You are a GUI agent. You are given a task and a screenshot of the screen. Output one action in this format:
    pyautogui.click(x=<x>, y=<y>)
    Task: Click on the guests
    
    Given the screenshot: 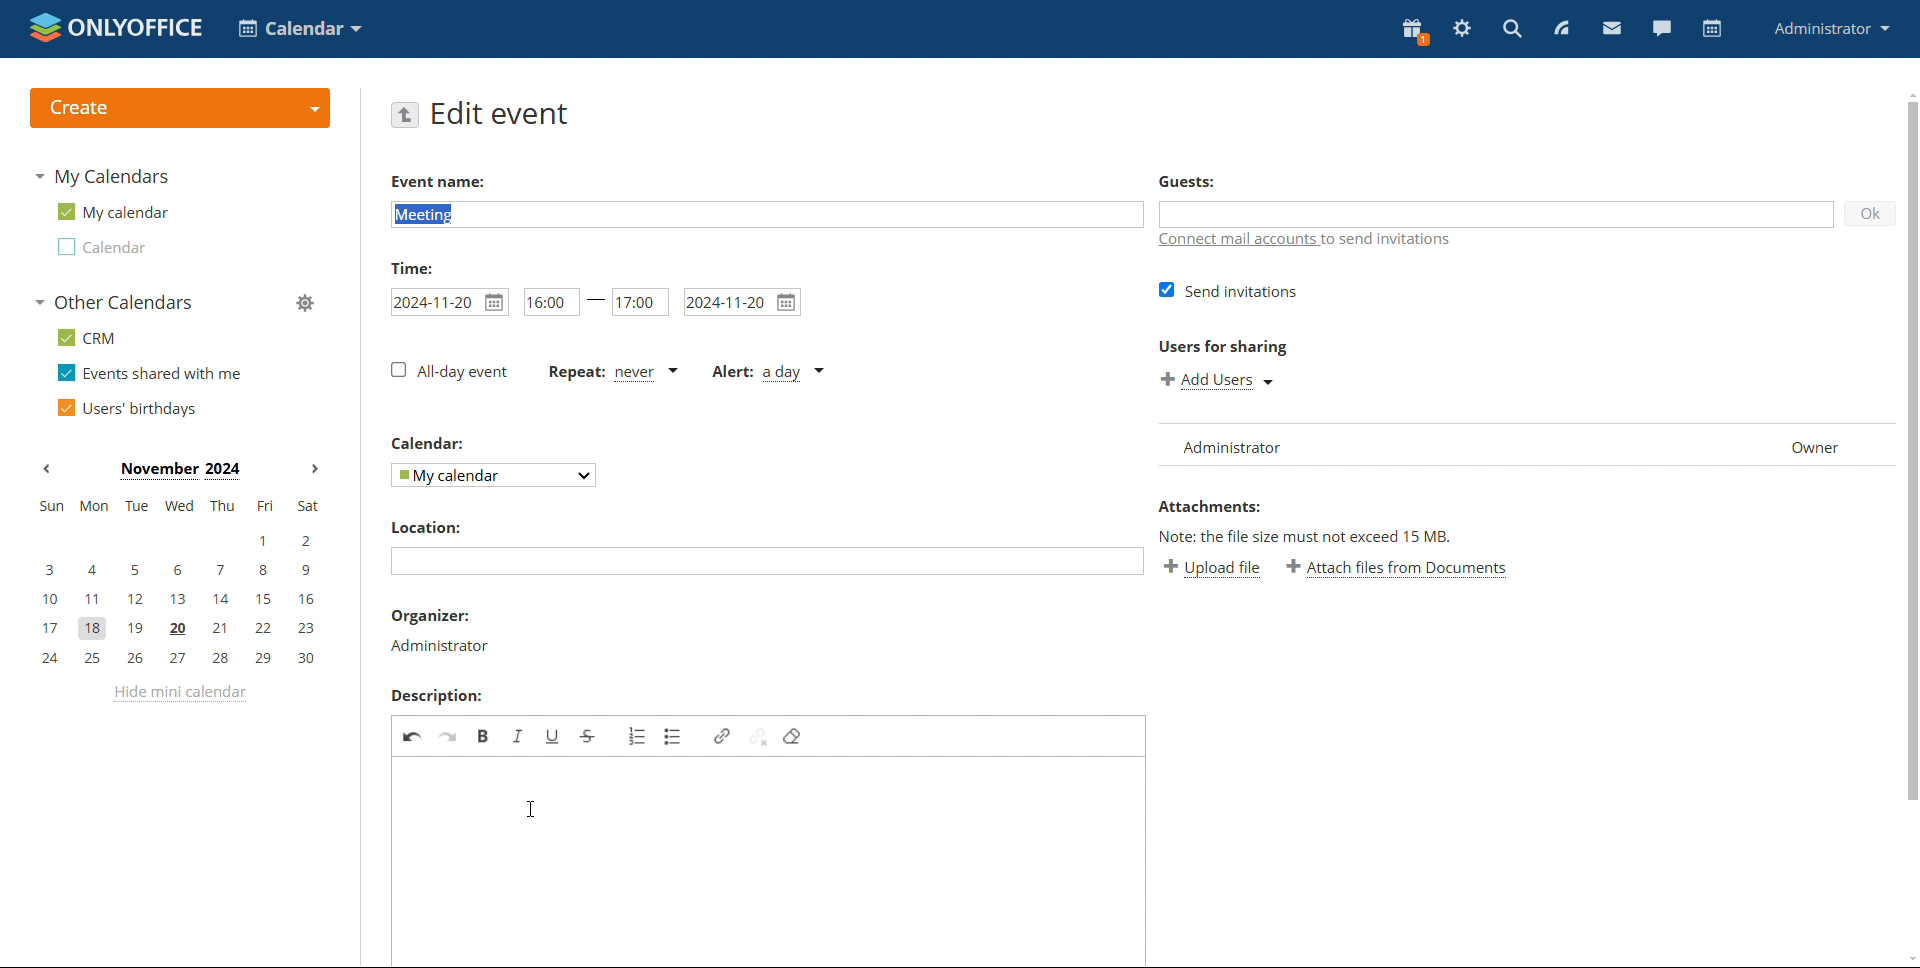 What is the action you would take?
    pyautogui.click(x=1186, y=181)
    